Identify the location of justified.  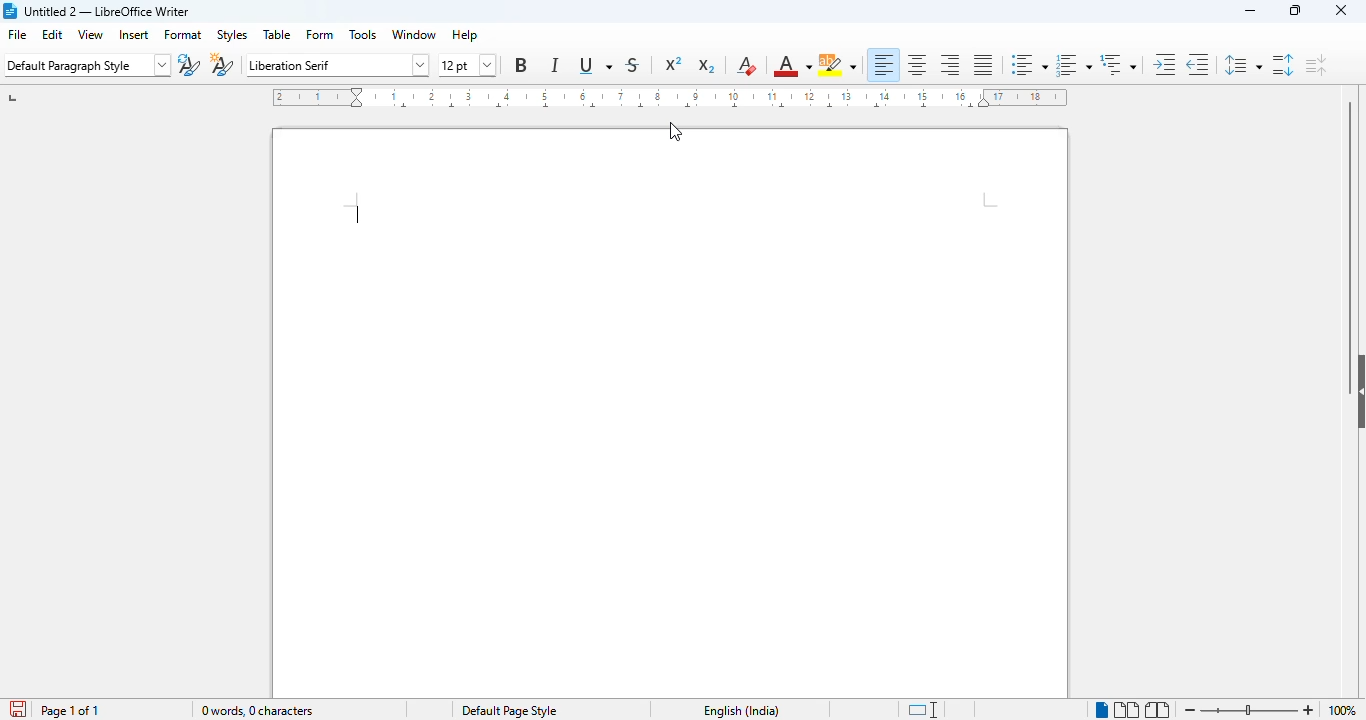
(985, 65).